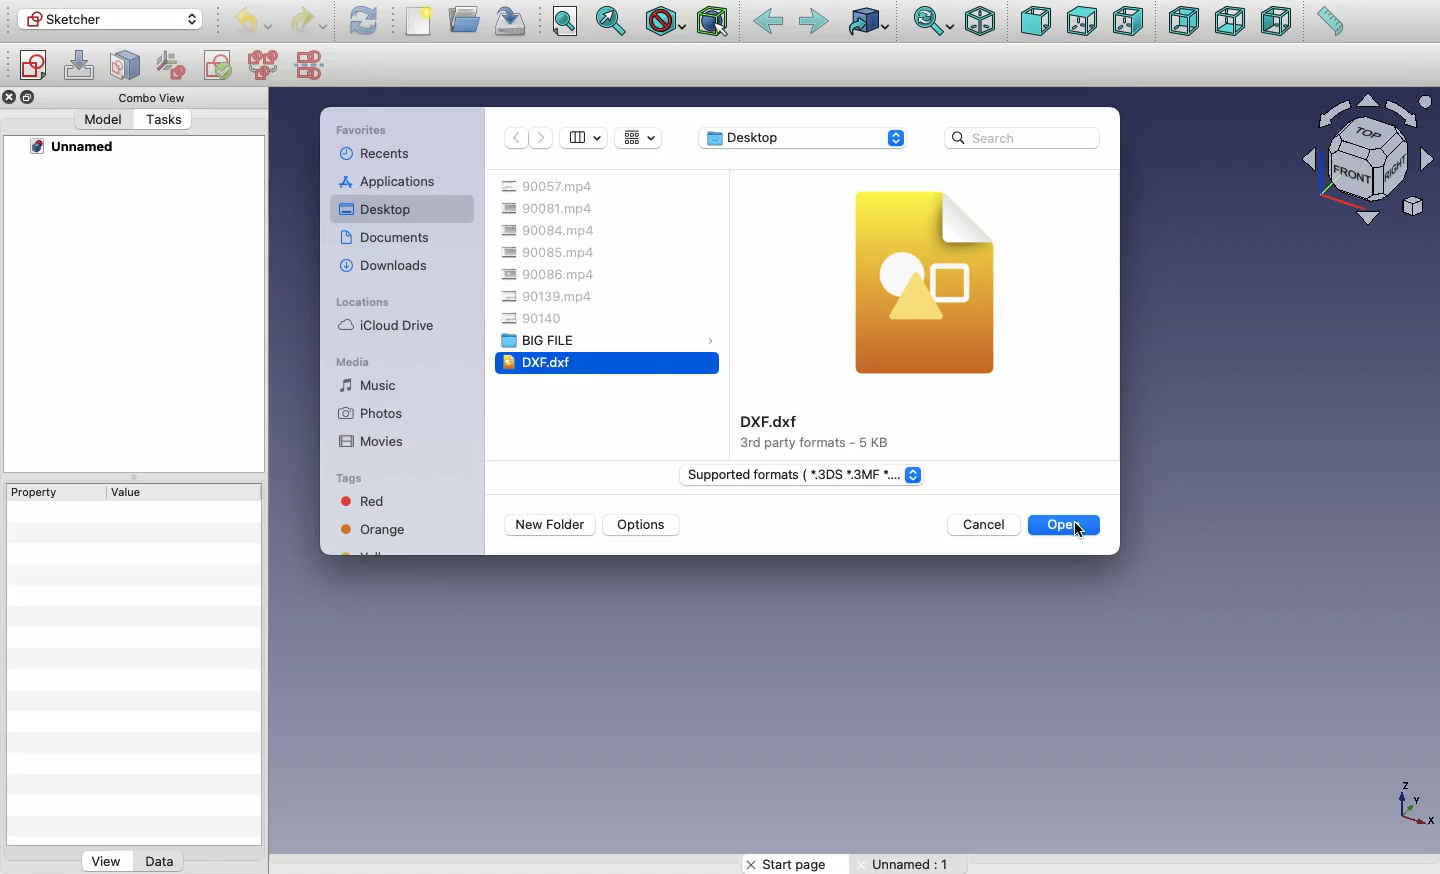 The height and width of the screenshot is (874, 1440). What do you see at coordinates (1080, 21) in the screenshot?
I see `Top` at bounding box center [1080, 21].